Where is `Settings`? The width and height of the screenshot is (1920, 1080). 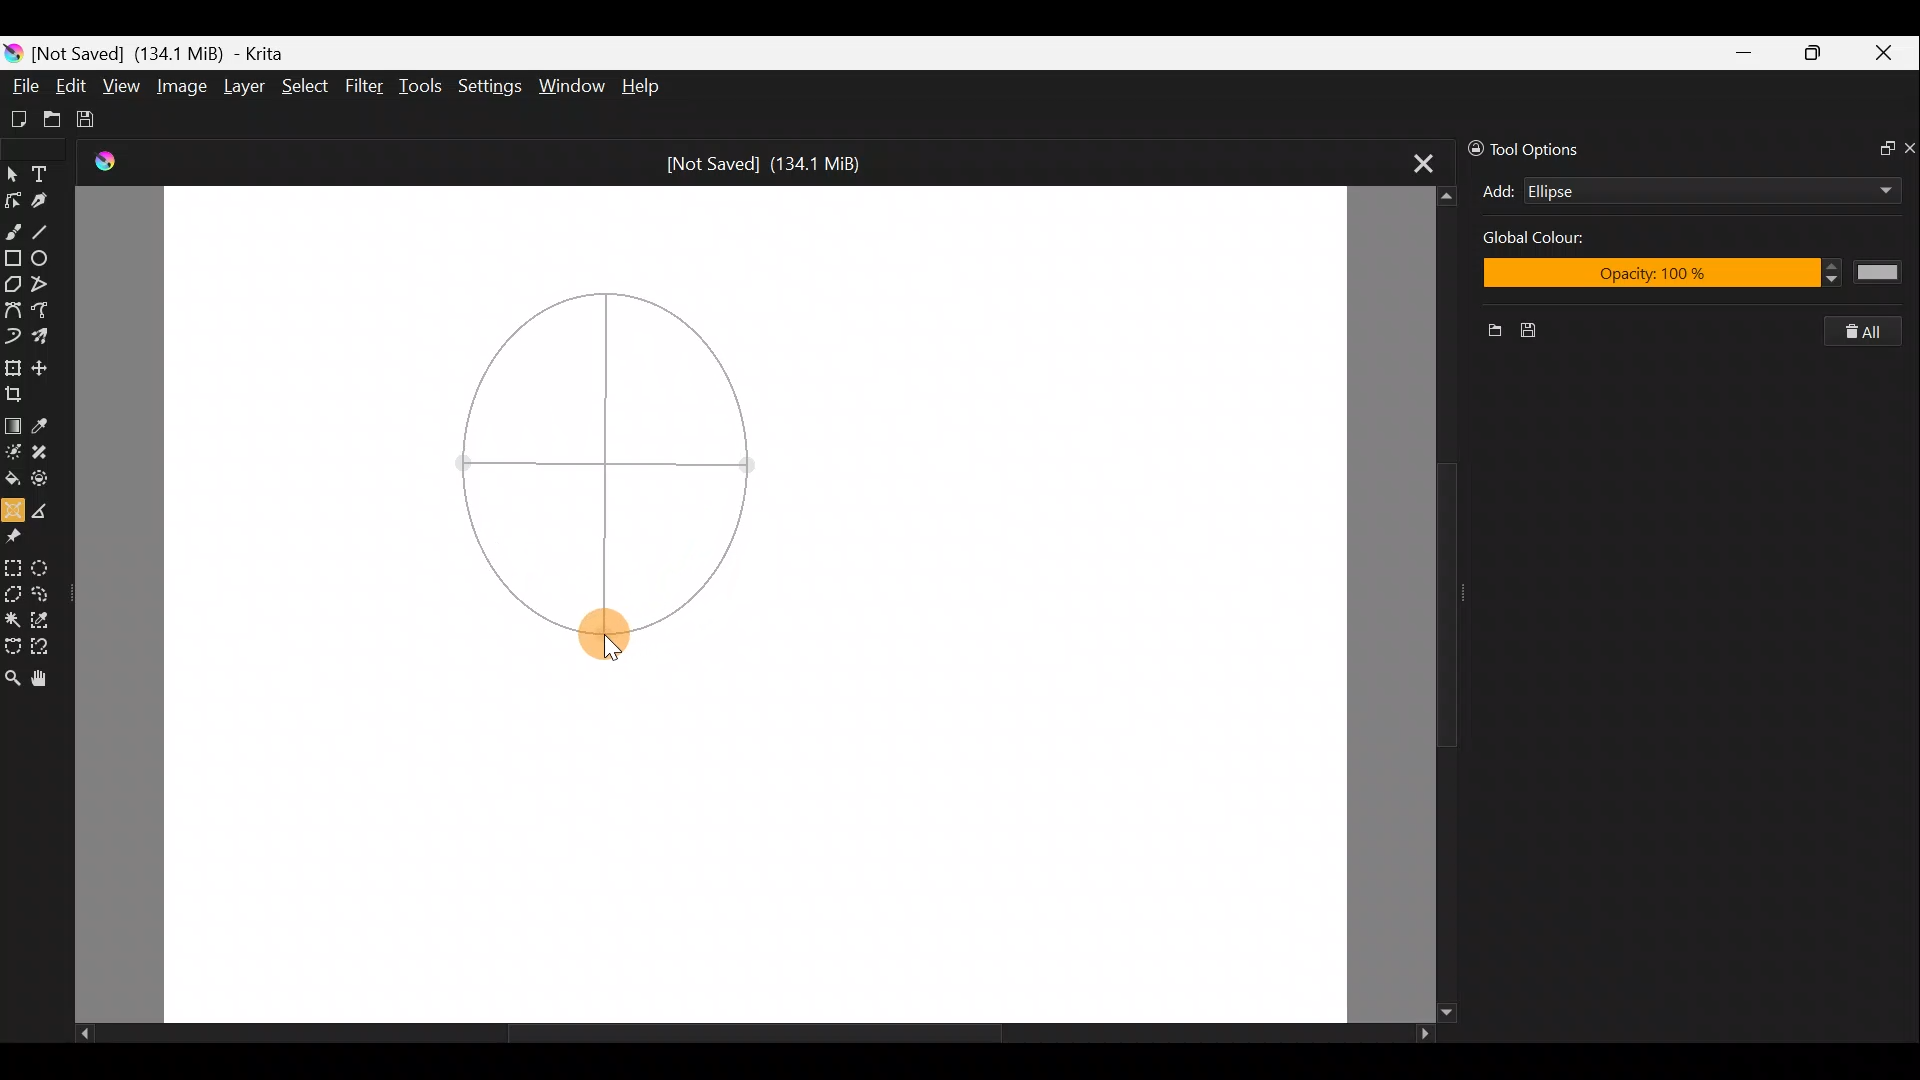
Settings is located at coordinates (488, 85).